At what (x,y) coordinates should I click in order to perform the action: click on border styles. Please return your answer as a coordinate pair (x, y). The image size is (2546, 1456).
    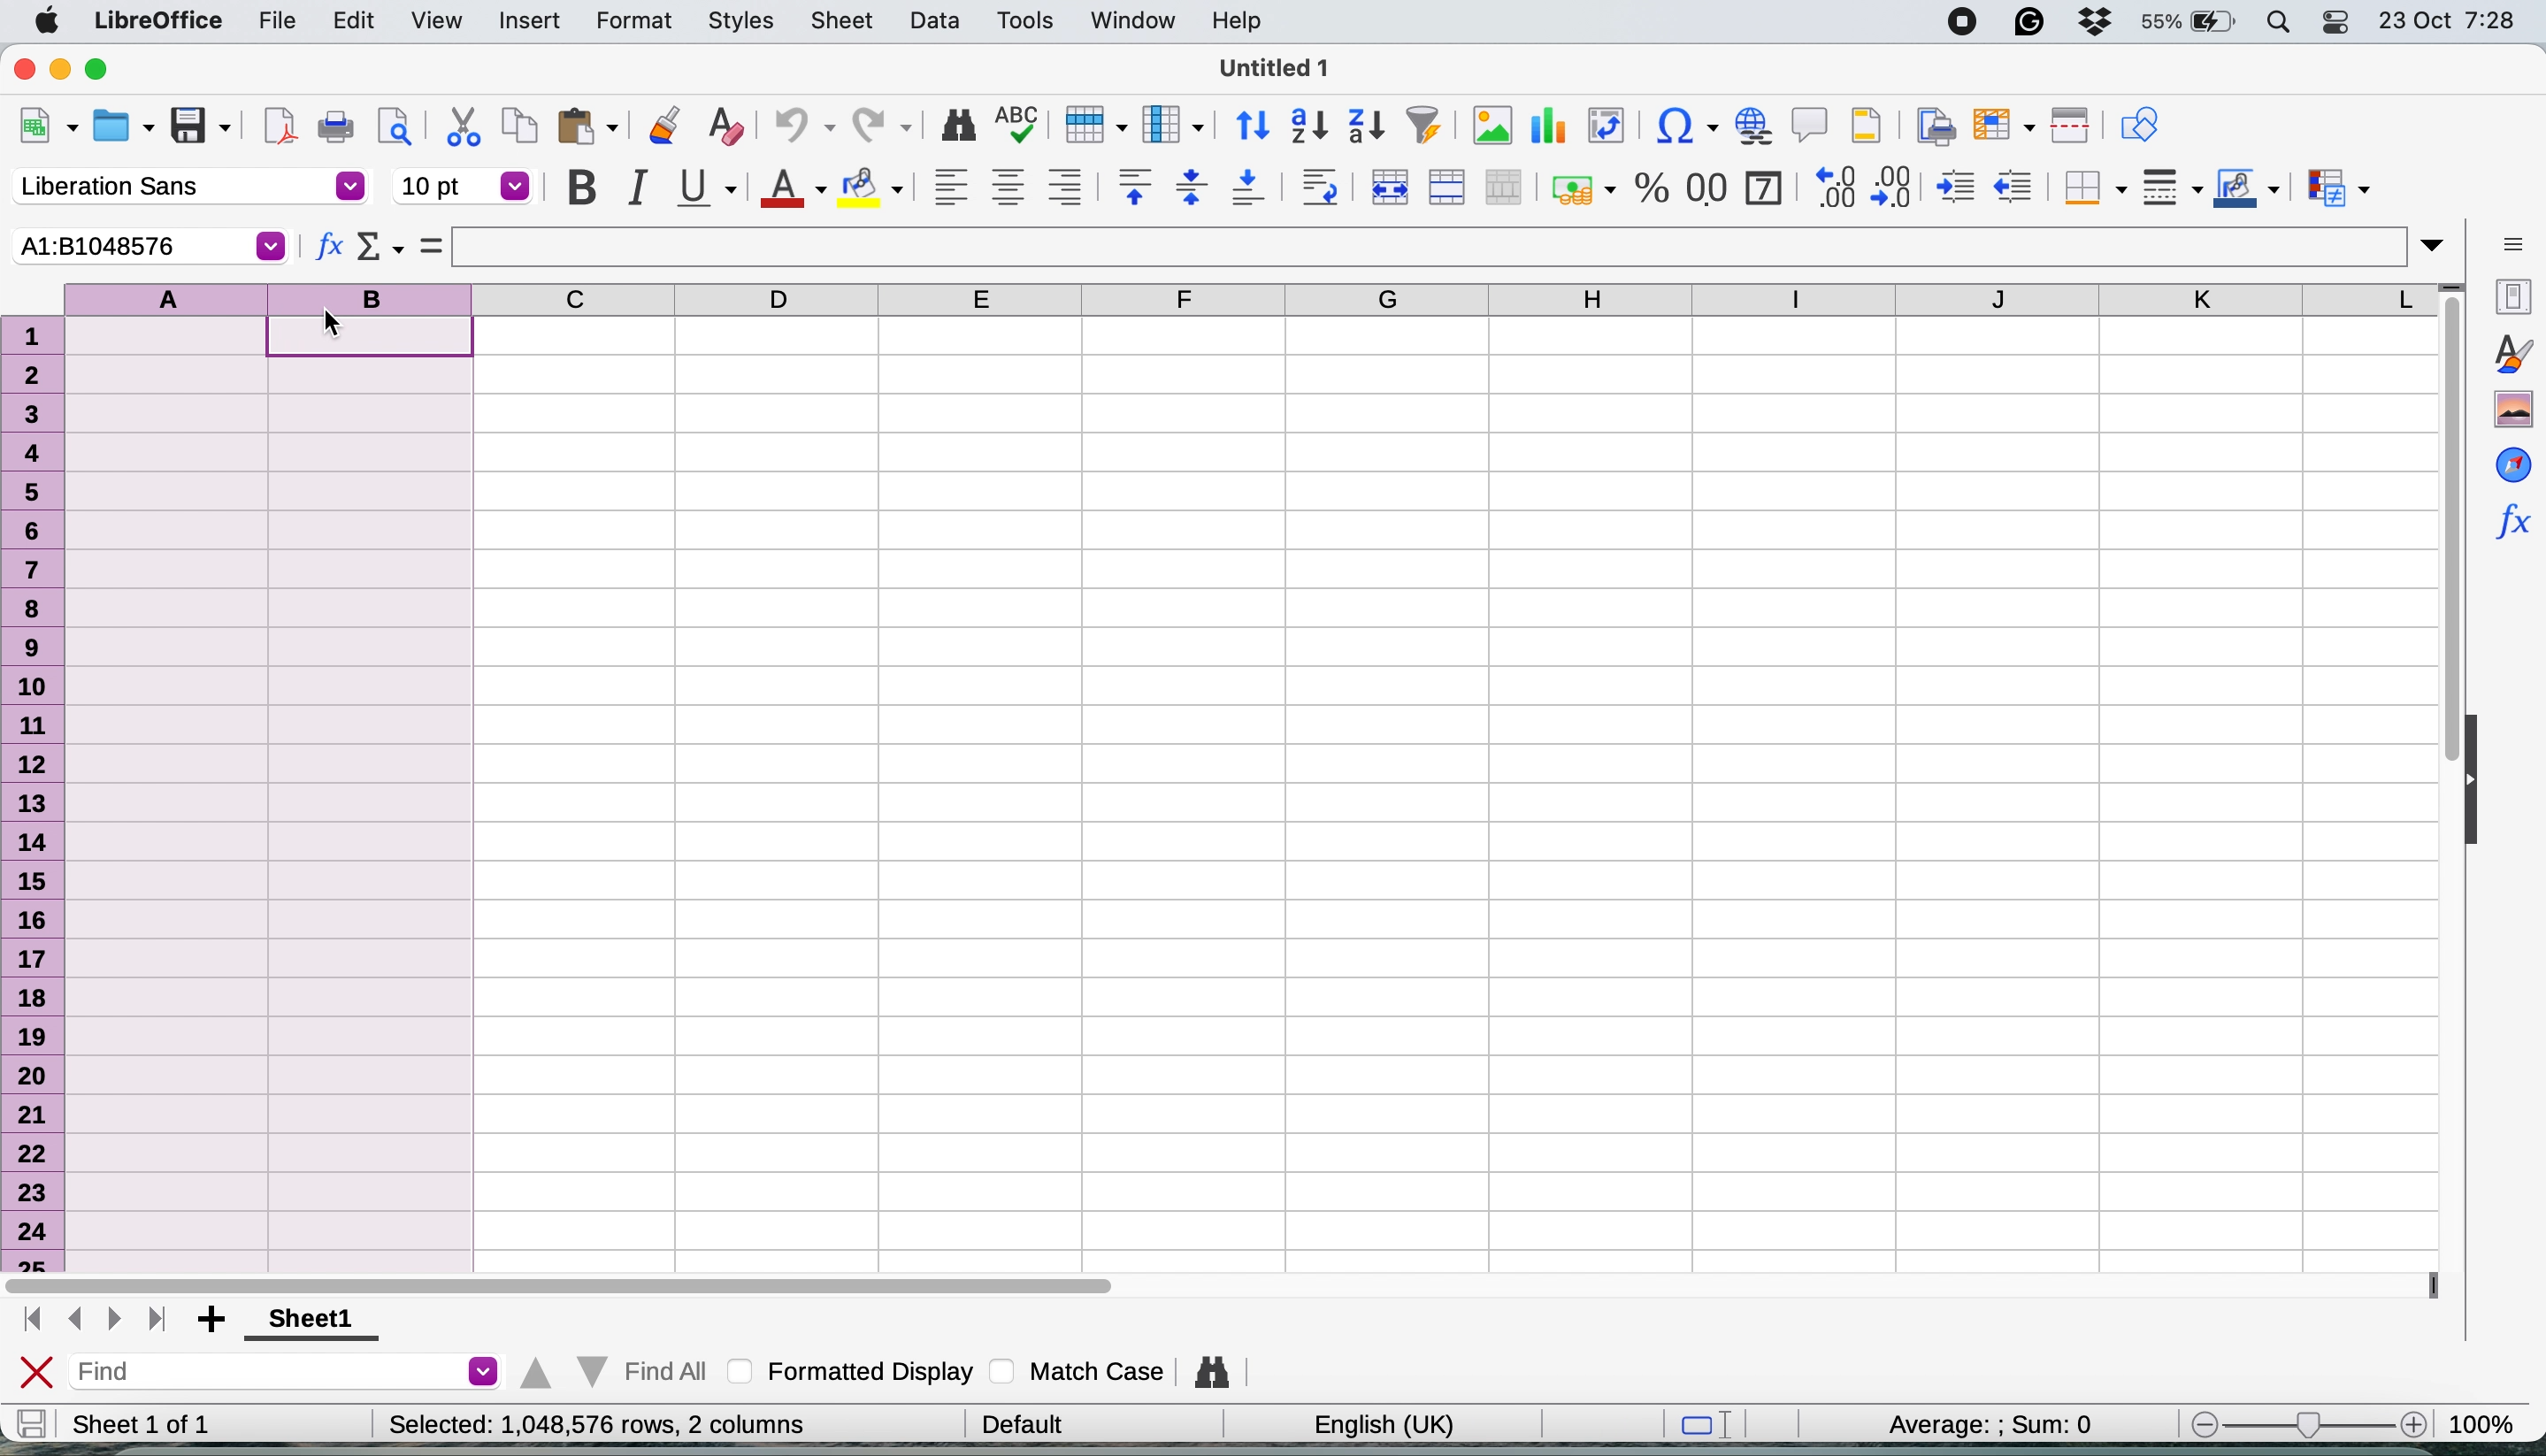
    Looking at the image, I should click on (2168, 189).